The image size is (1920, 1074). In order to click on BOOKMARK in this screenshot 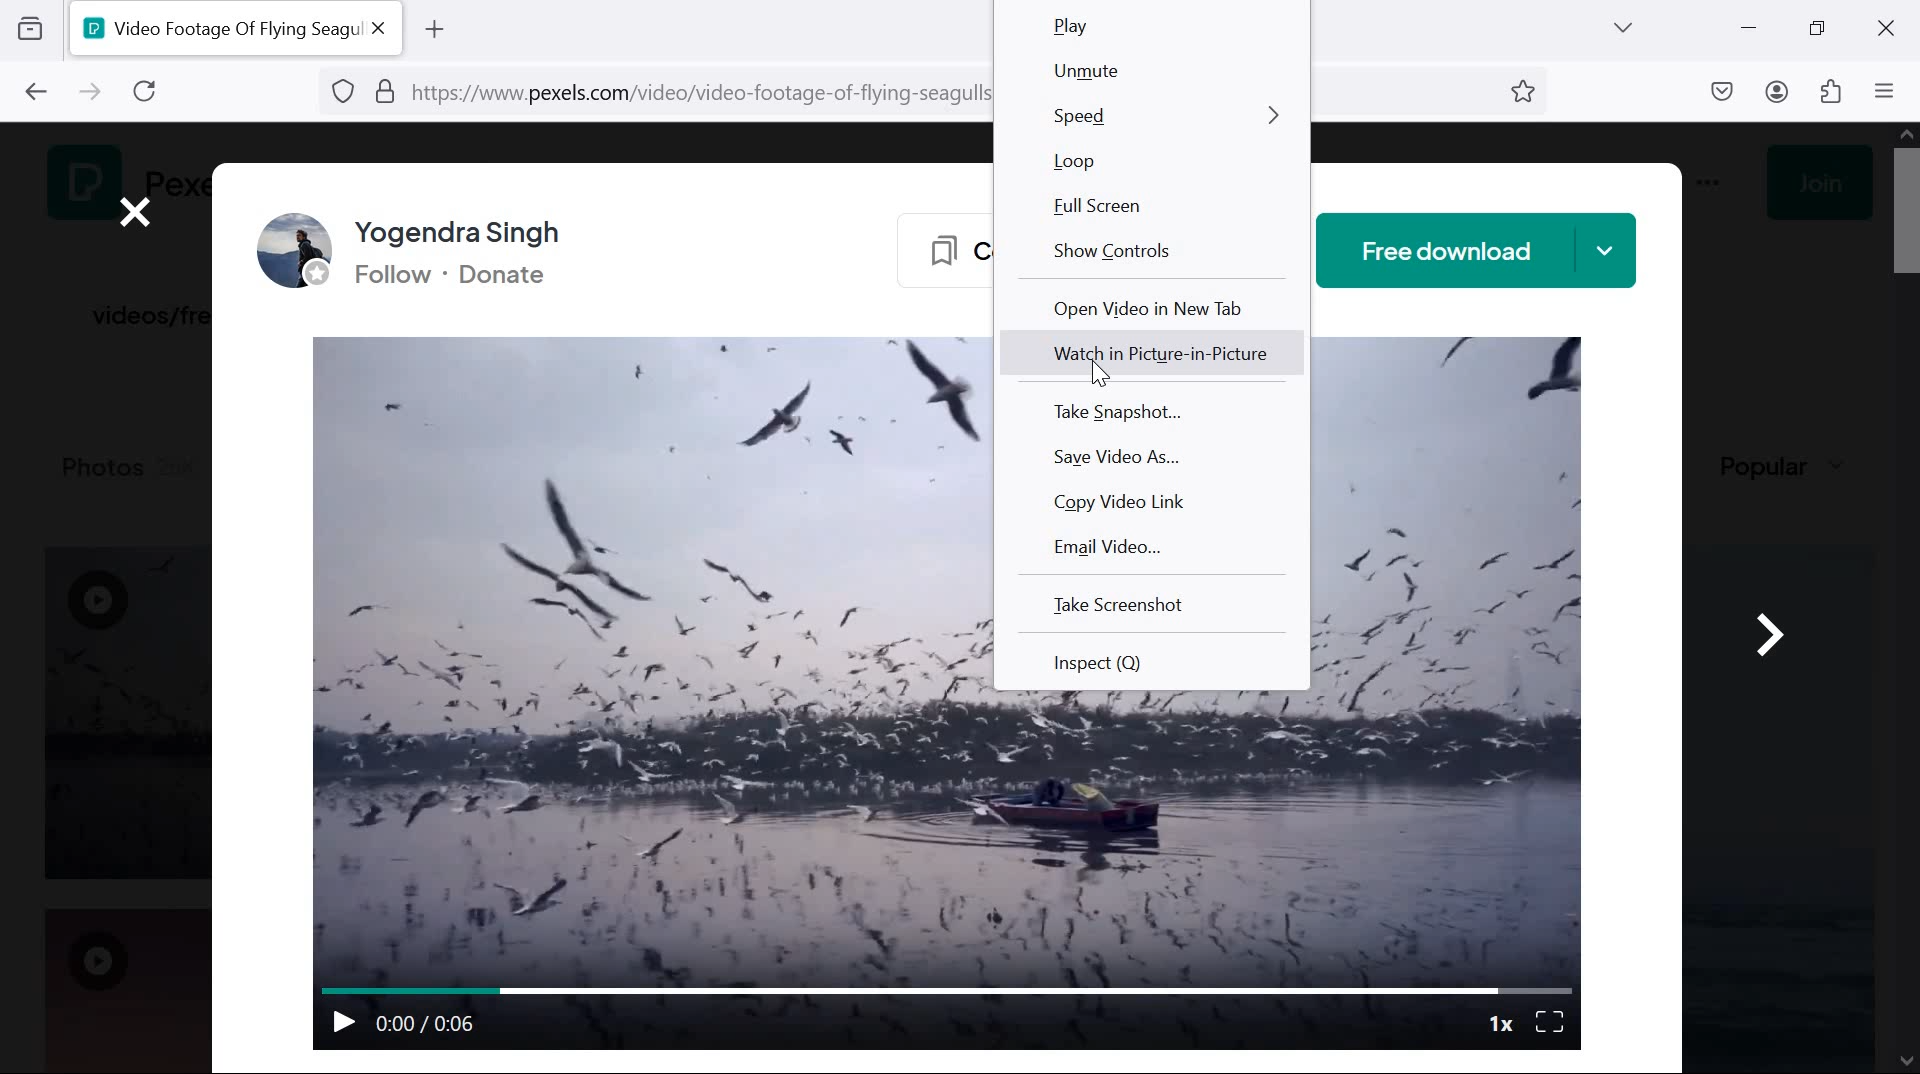, I will do `click(1525, 94)`.